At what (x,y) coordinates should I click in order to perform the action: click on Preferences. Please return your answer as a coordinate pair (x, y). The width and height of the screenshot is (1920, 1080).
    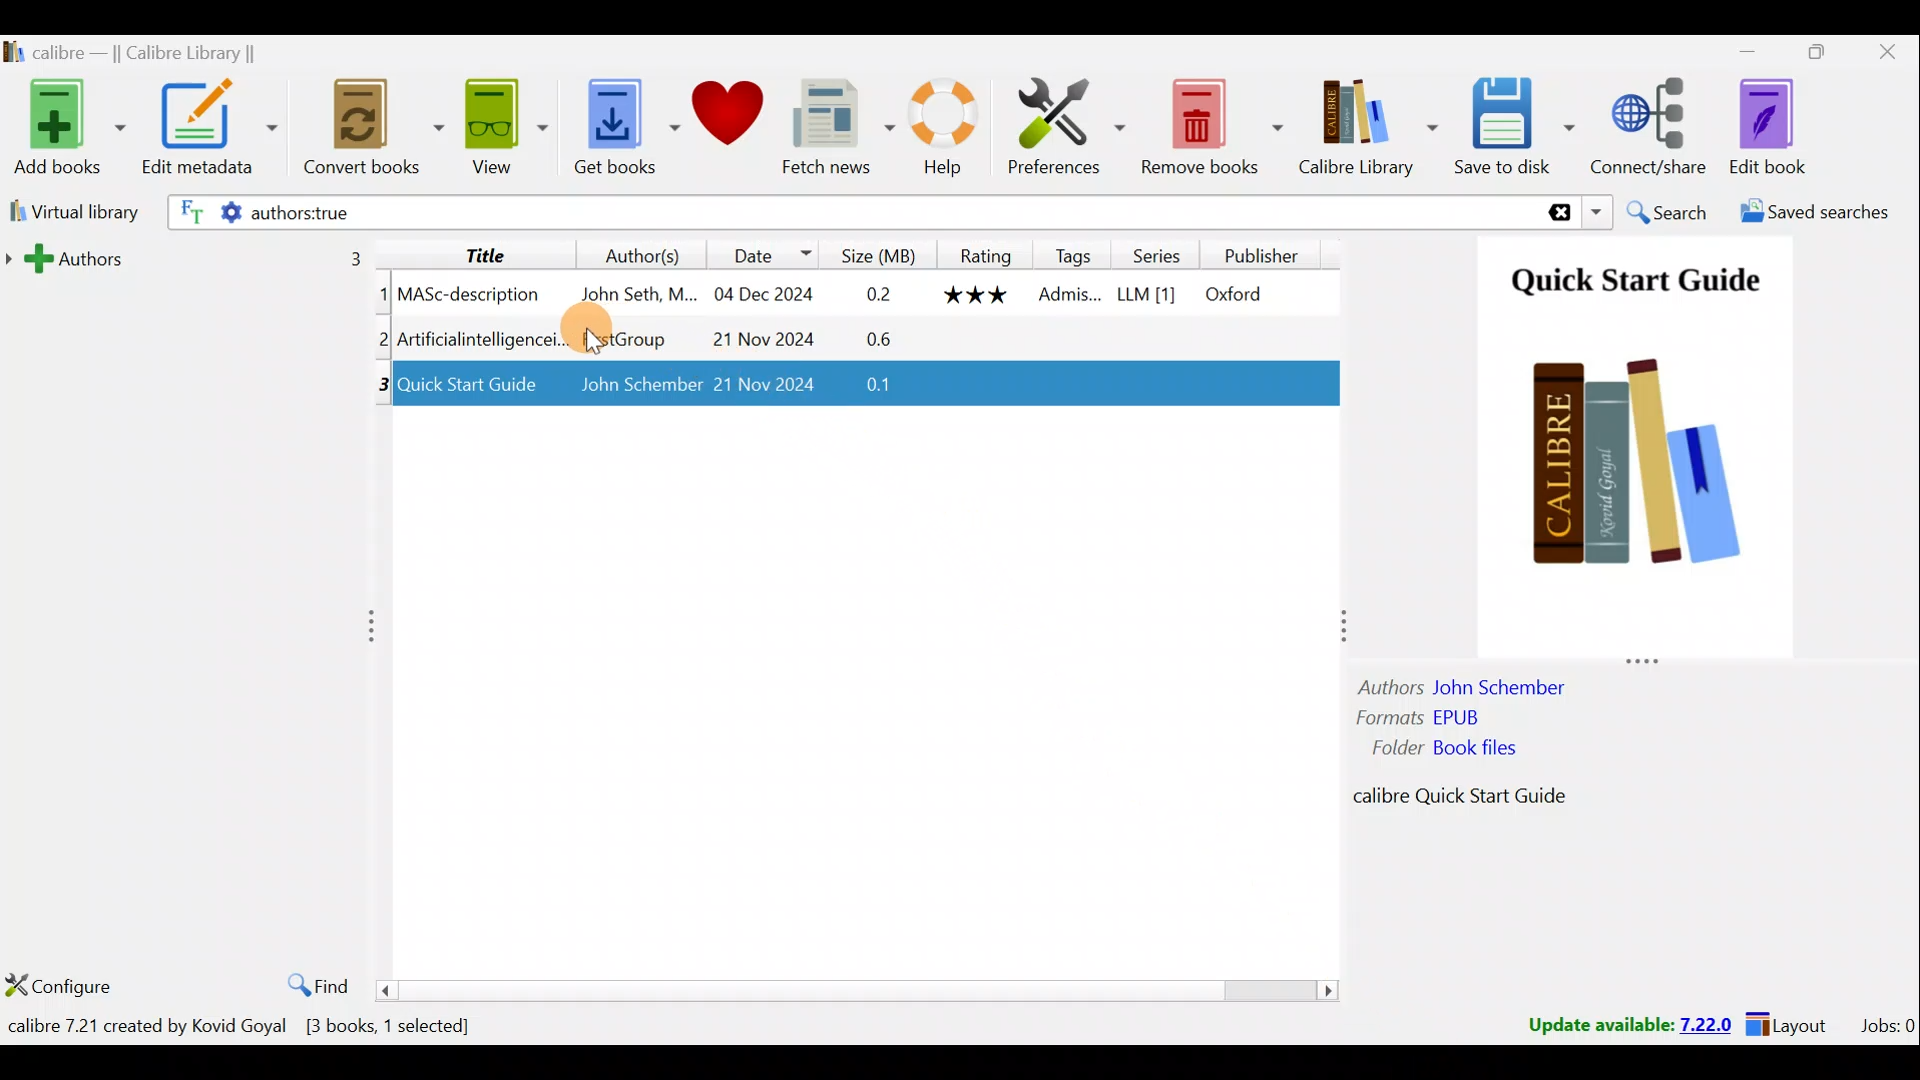
    Looking at the image, I should click on (1058, 130).